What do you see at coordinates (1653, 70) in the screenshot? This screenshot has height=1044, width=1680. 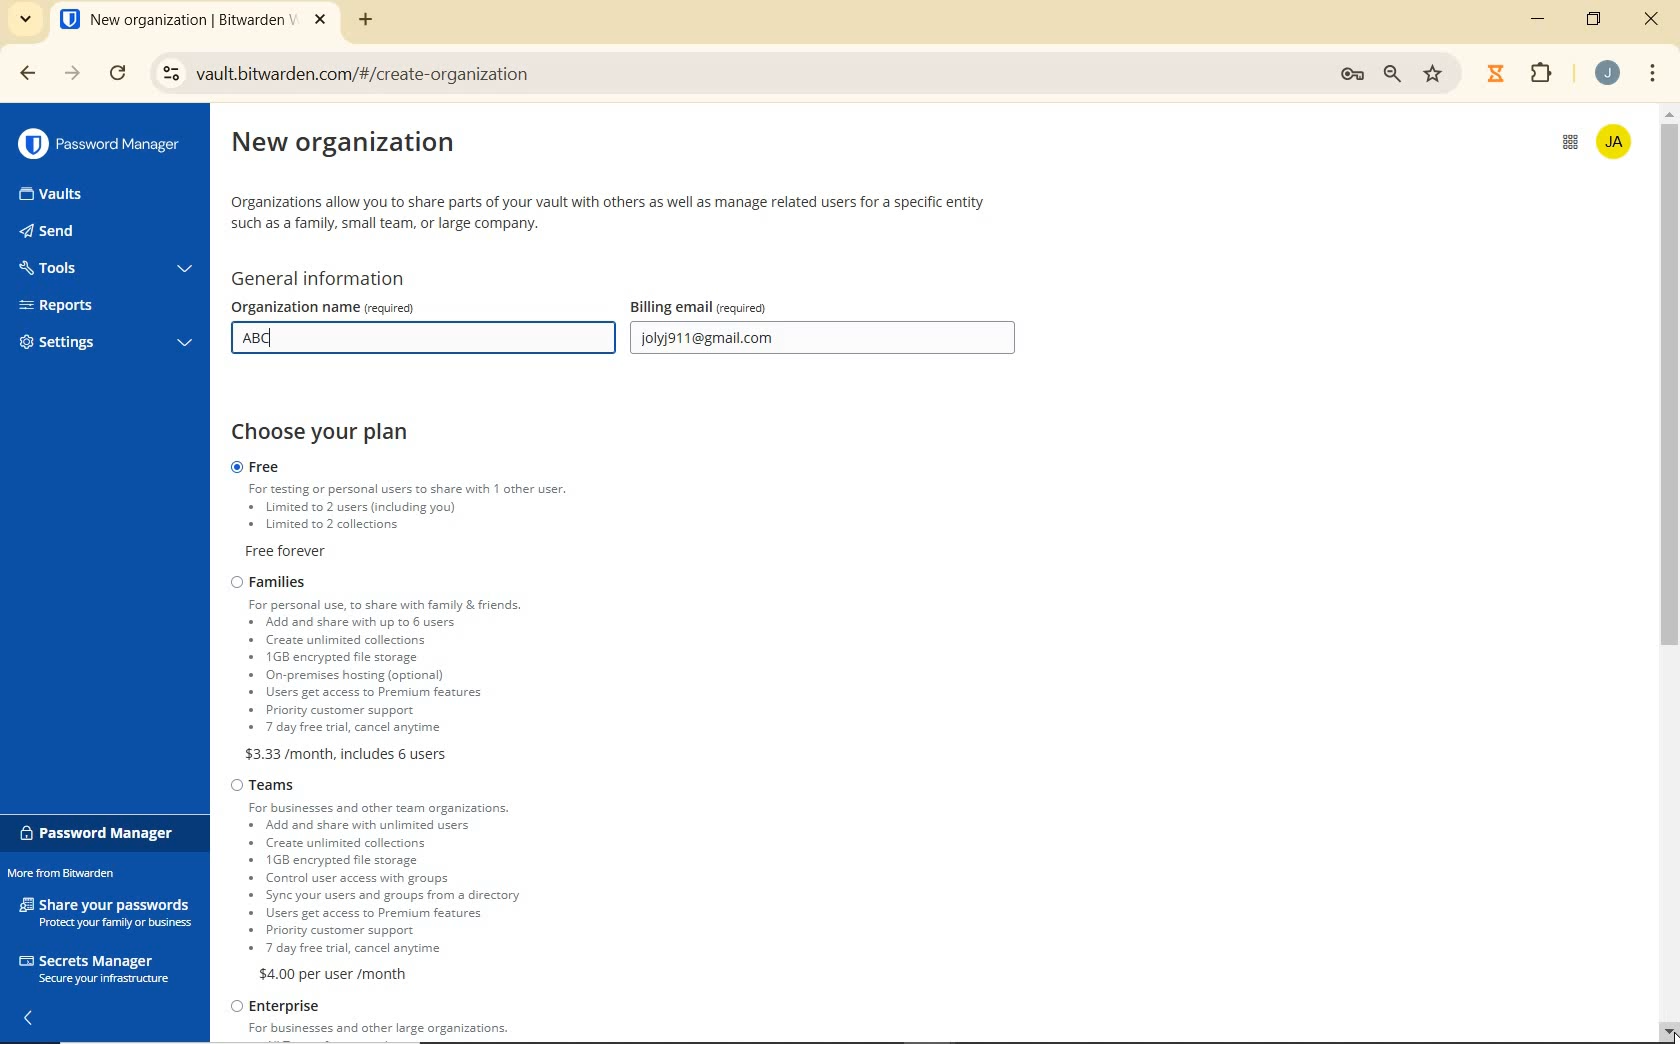 I see `MENU` at bounding box center [1653, 70].